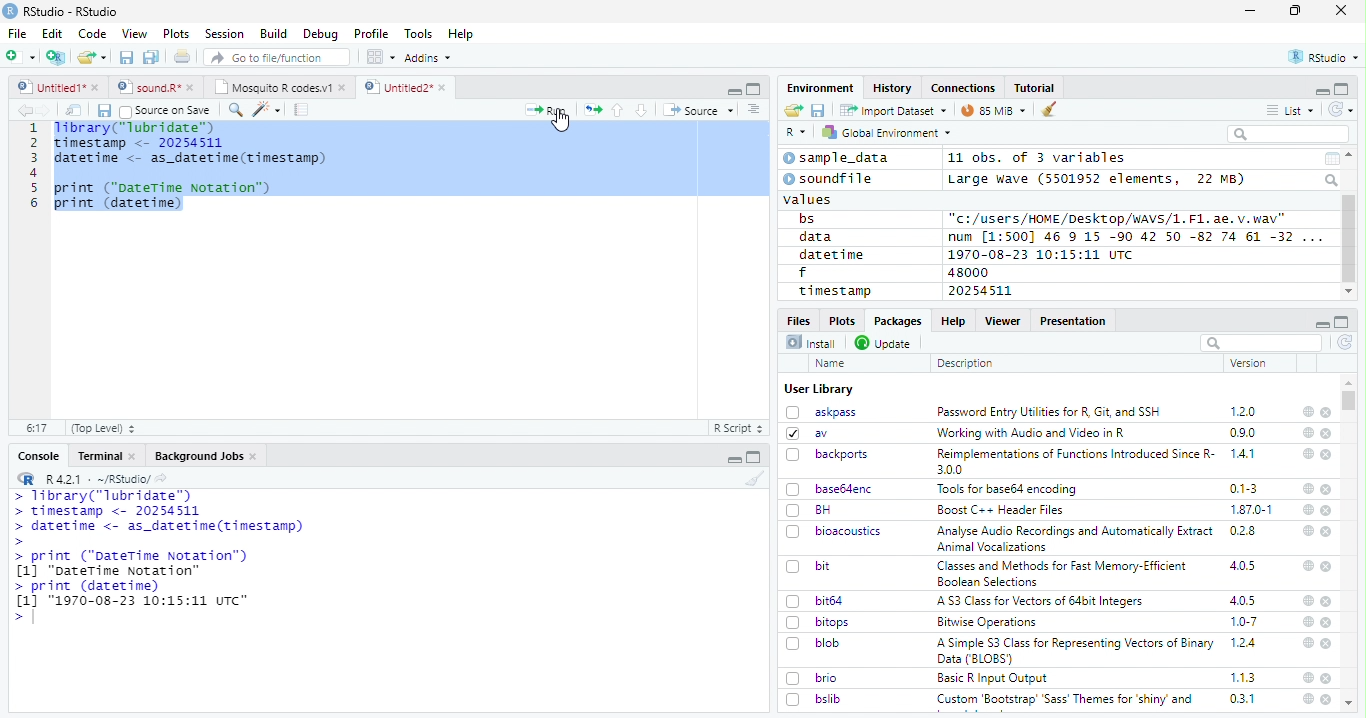  I want to click on help, so click(1307, 411).